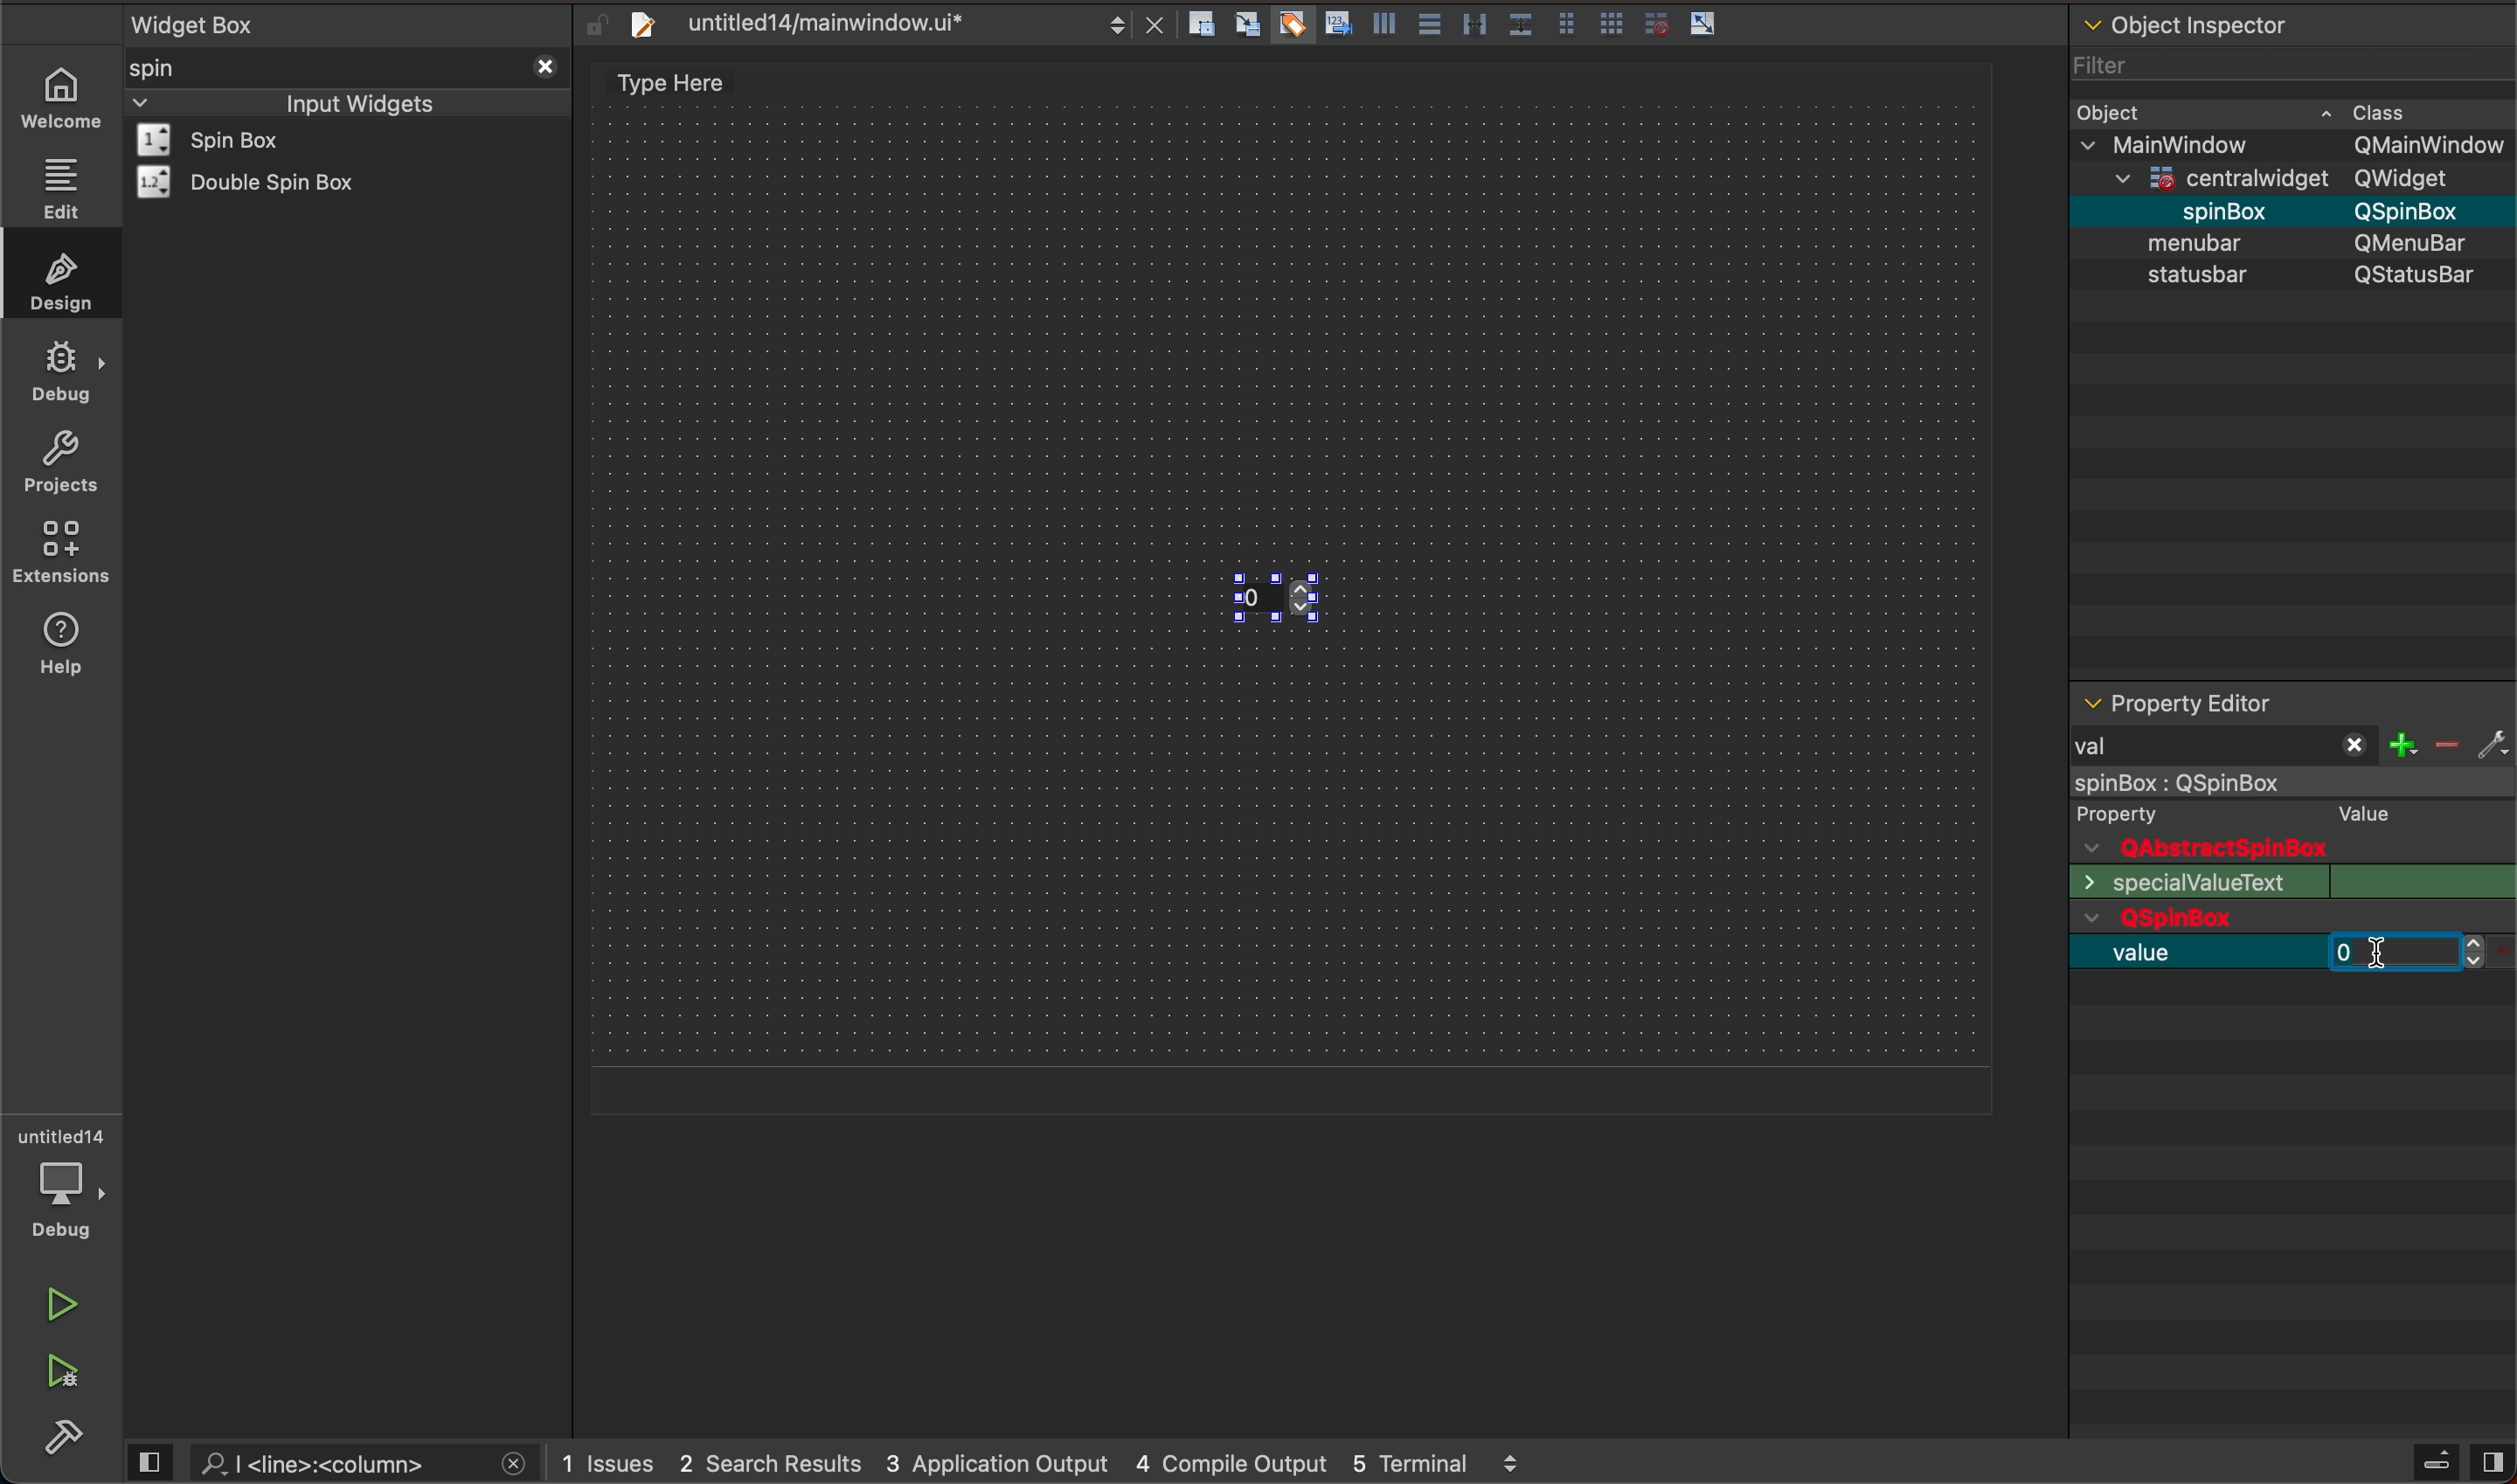  I want to click on , so click(2418, 178).